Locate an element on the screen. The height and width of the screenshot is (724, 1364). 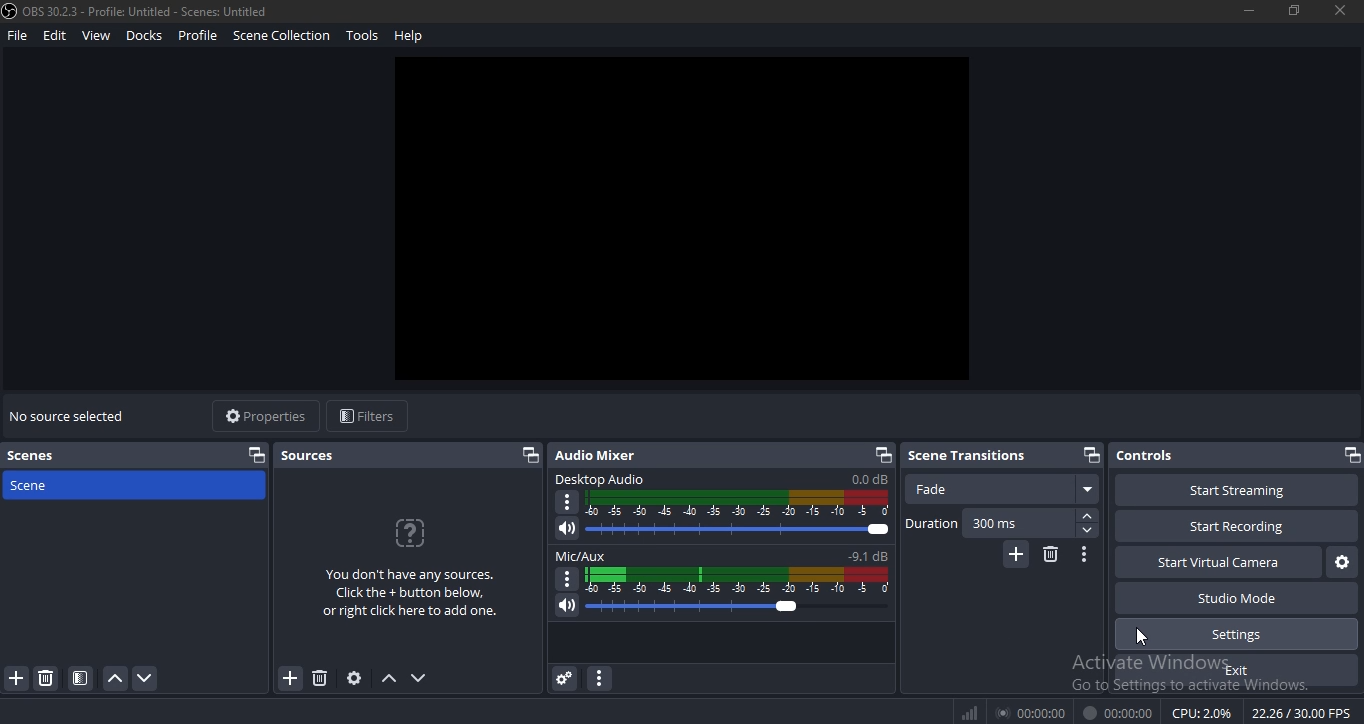
scenes is located at coordinates (38, 457).